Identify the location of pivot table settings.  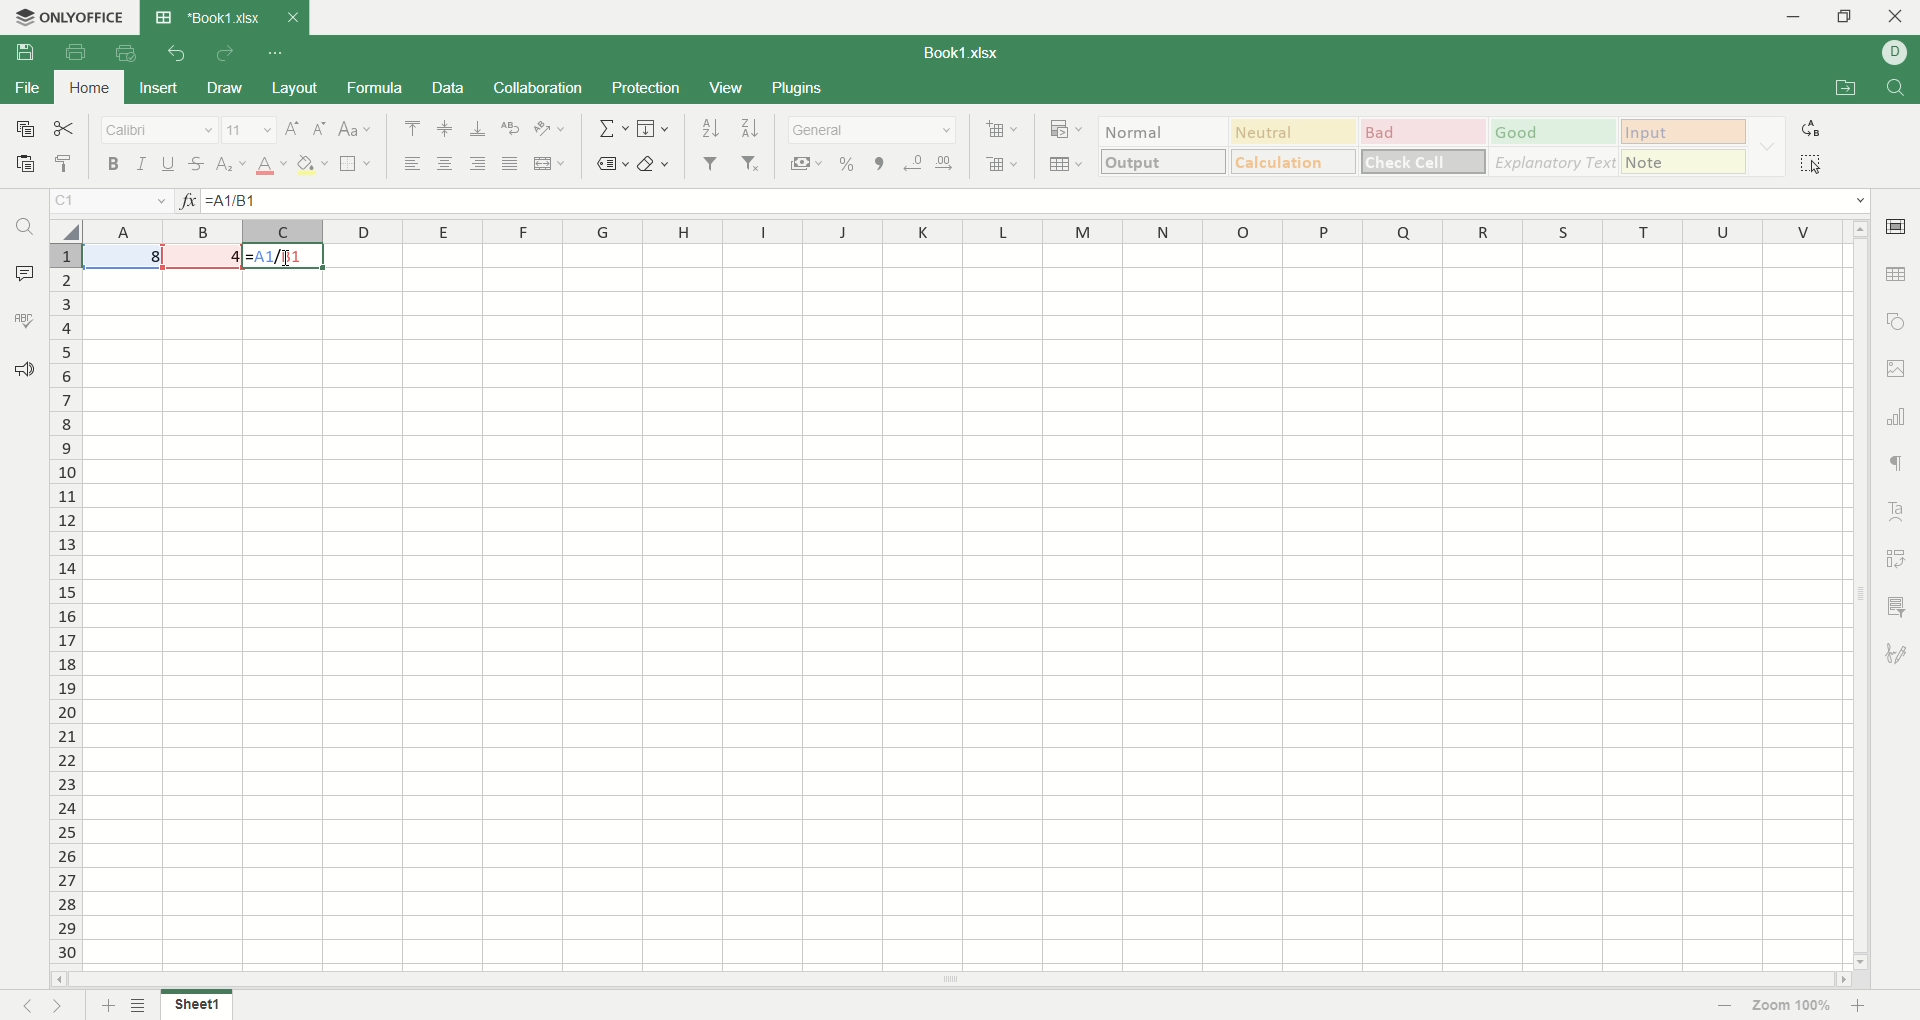
(1899, 559).